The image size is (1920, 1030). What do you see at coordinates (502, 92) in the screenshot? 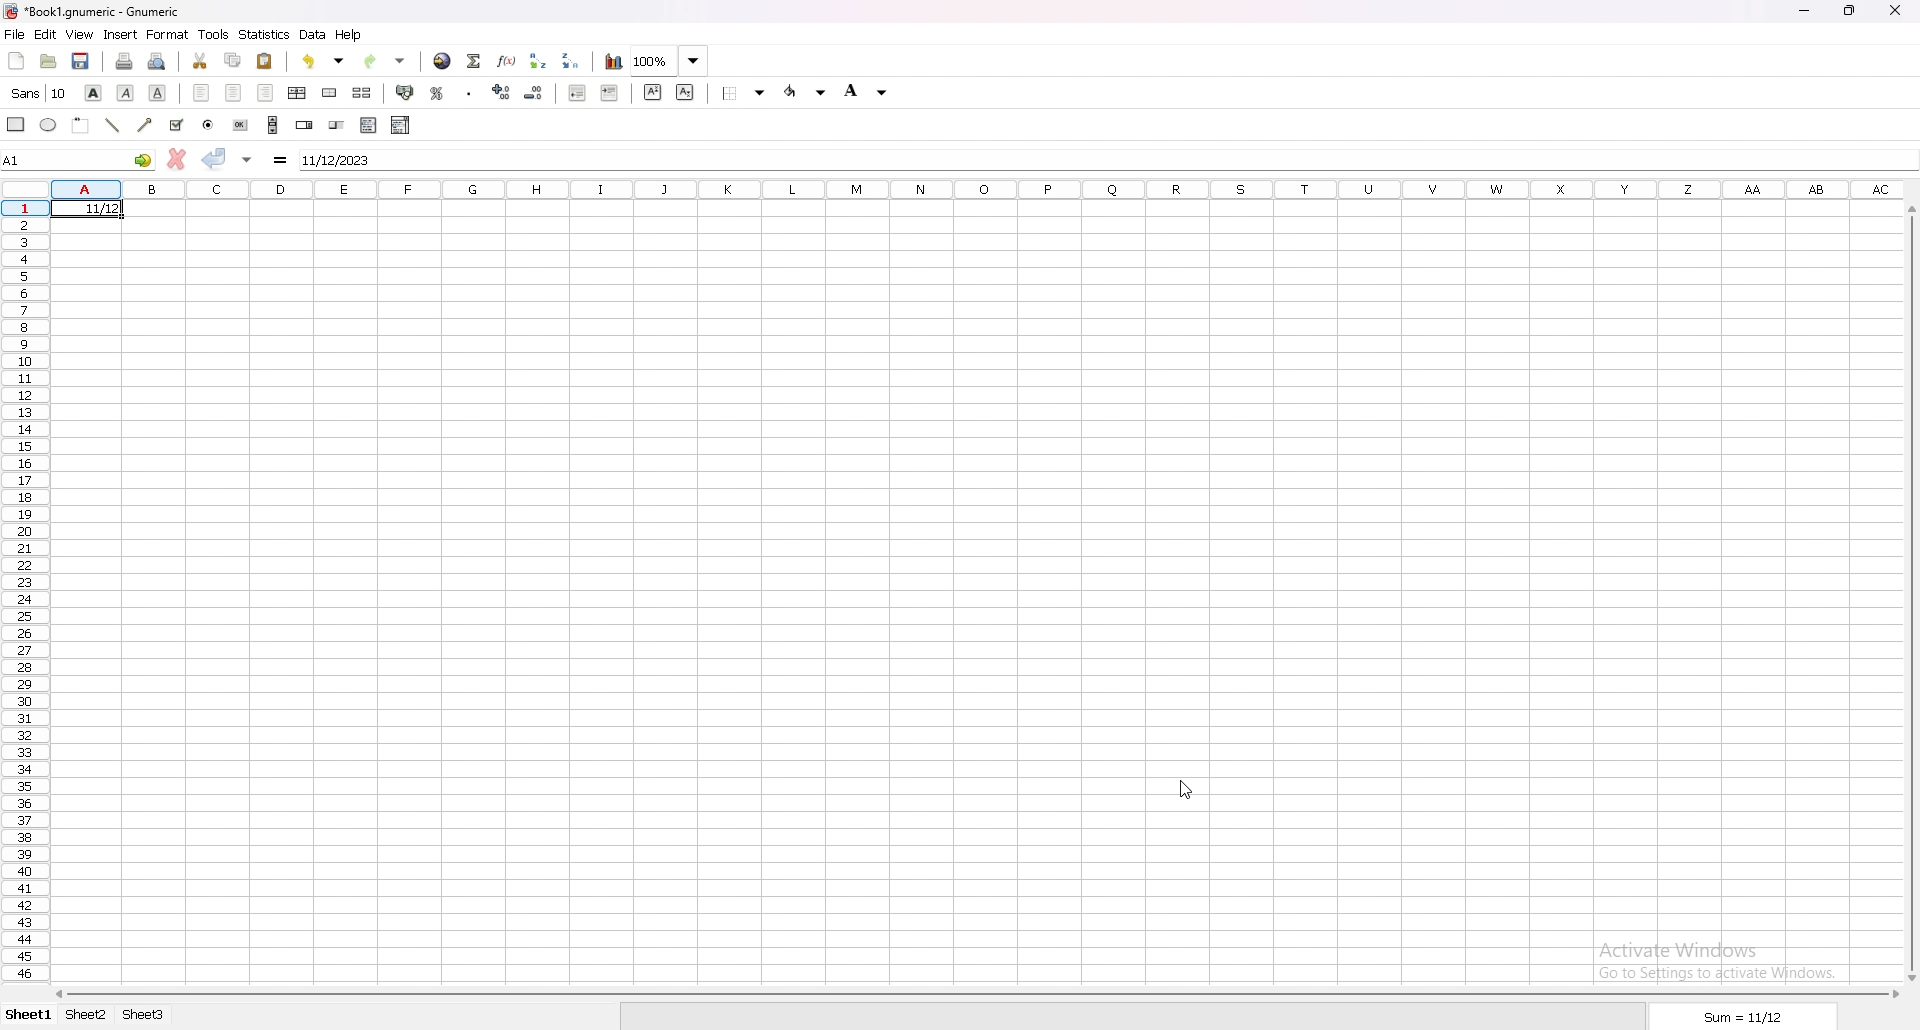
I see `increase indent` at bounding box center [502, 92].